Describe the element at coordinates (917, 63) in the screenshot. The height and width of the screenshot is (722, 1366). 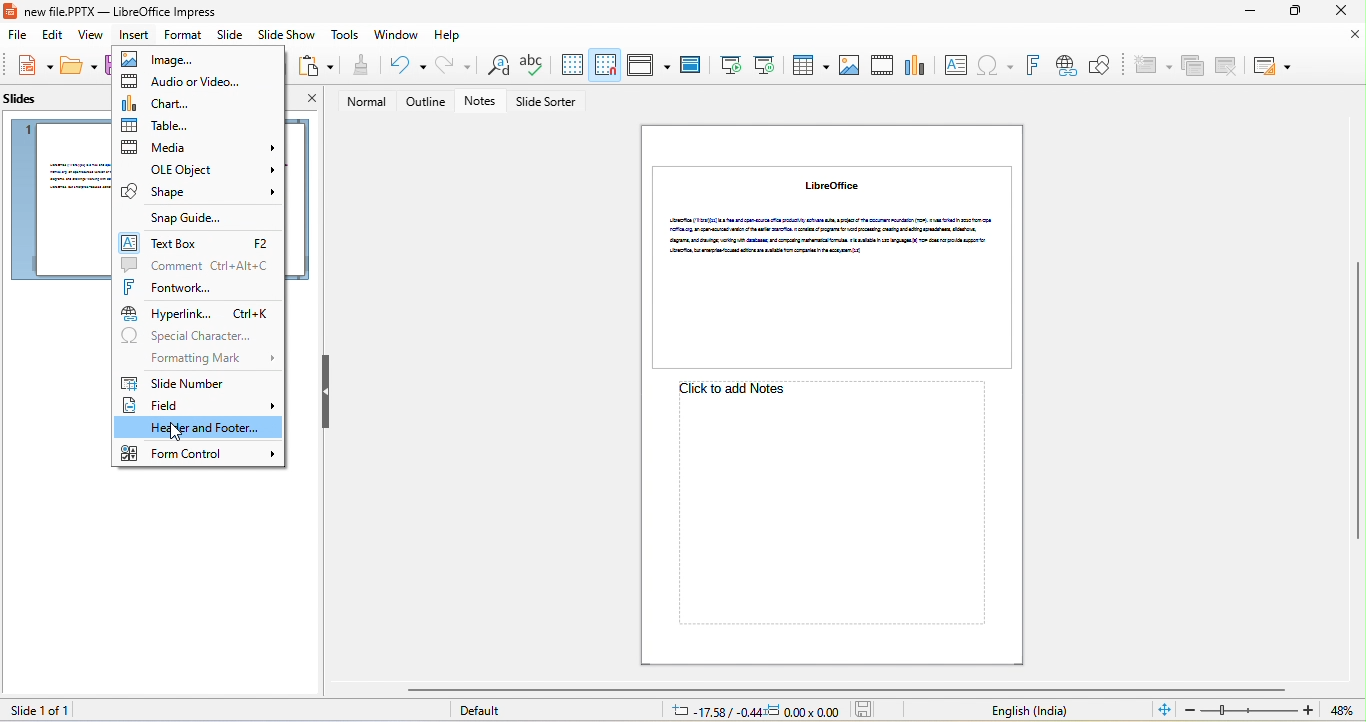
I see `chart` at that location.